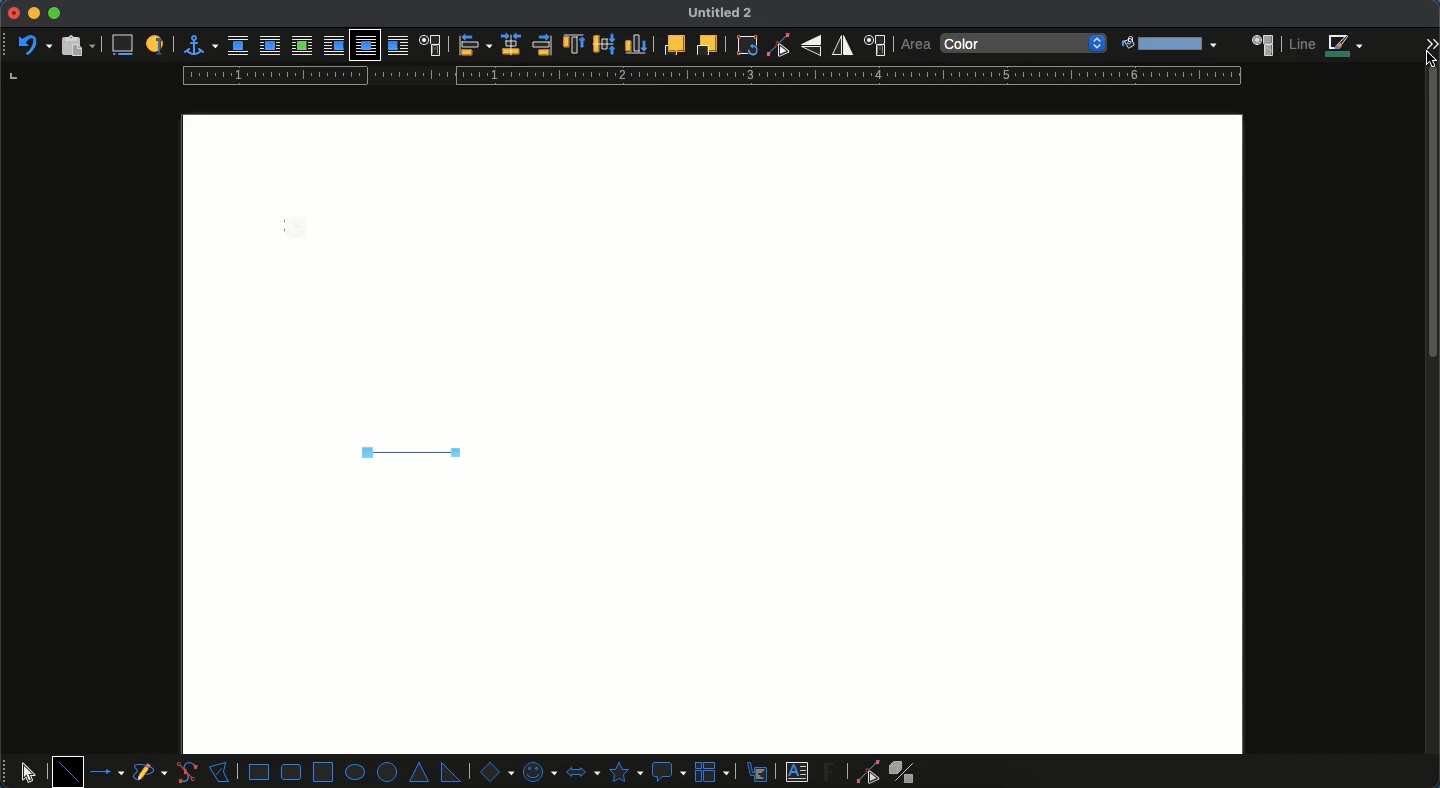 This screenshot has height=788, width=1440. Describe the element at coordinates (624, 772) in the screenshot. I see `stars and banners` at that location.